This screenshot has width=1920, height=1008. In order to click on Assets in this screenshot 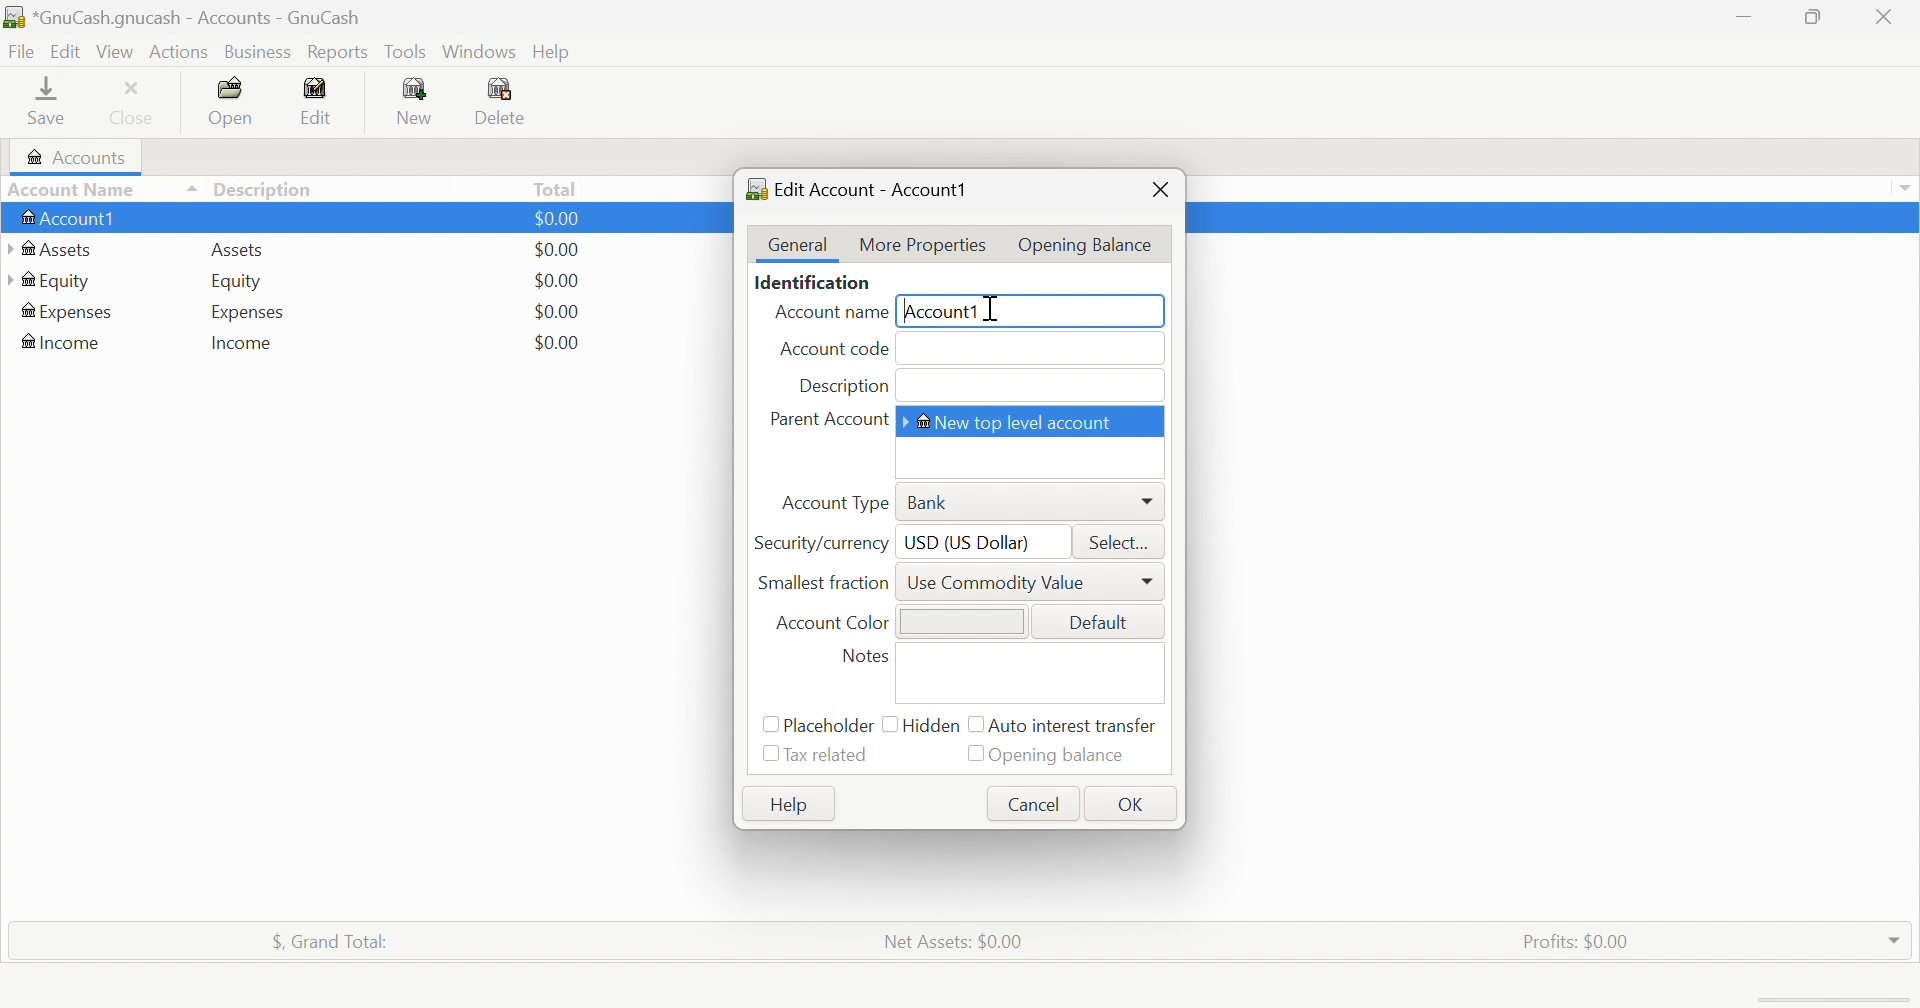, I will do `click(233, 251)`.